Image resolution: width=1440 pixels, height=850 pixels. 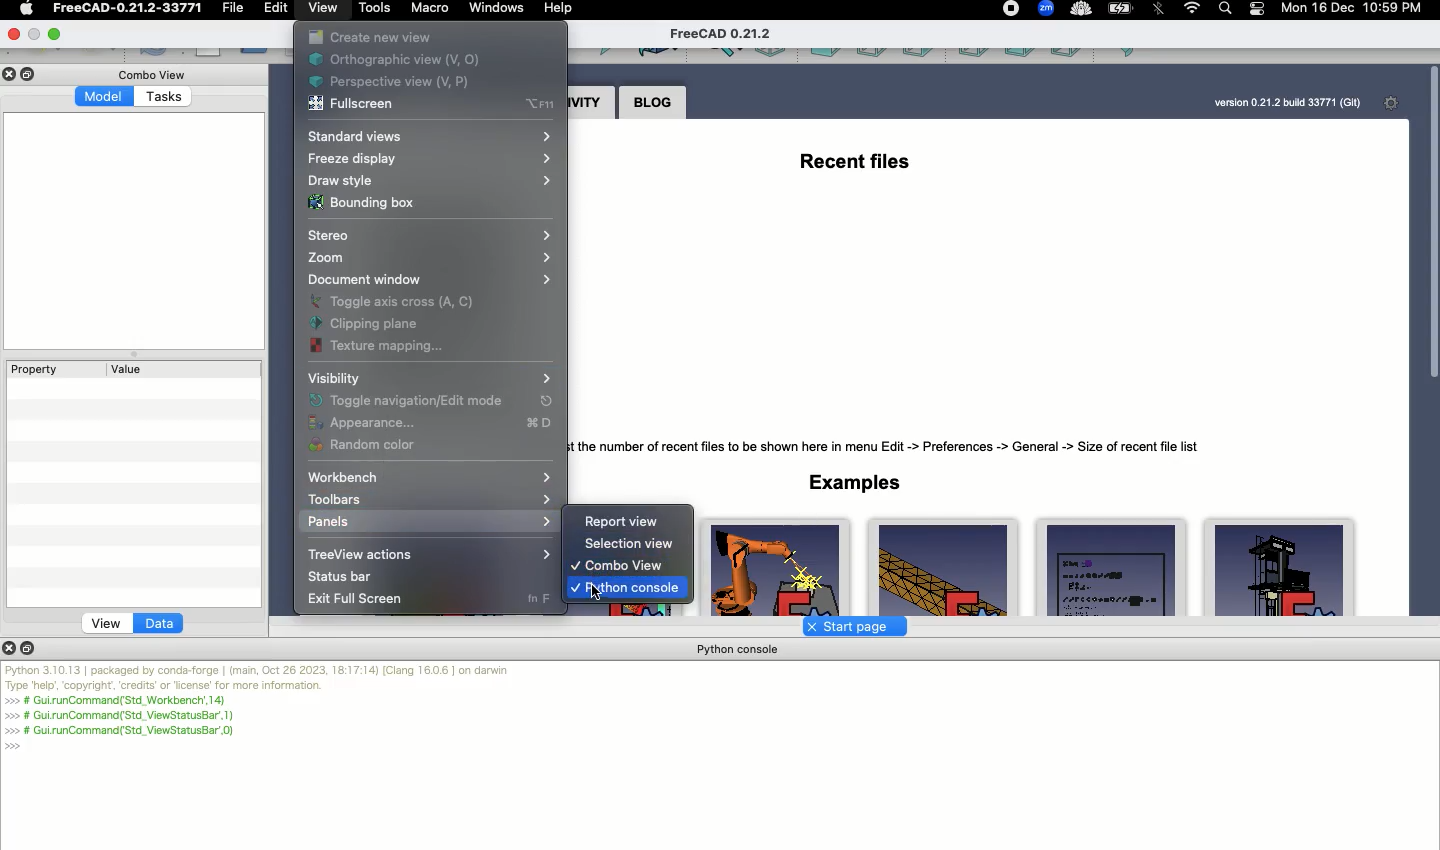 What do you see at coordinates (427, 523) in the screenshot?
I see `Panels` at bounding box center [427, 523].